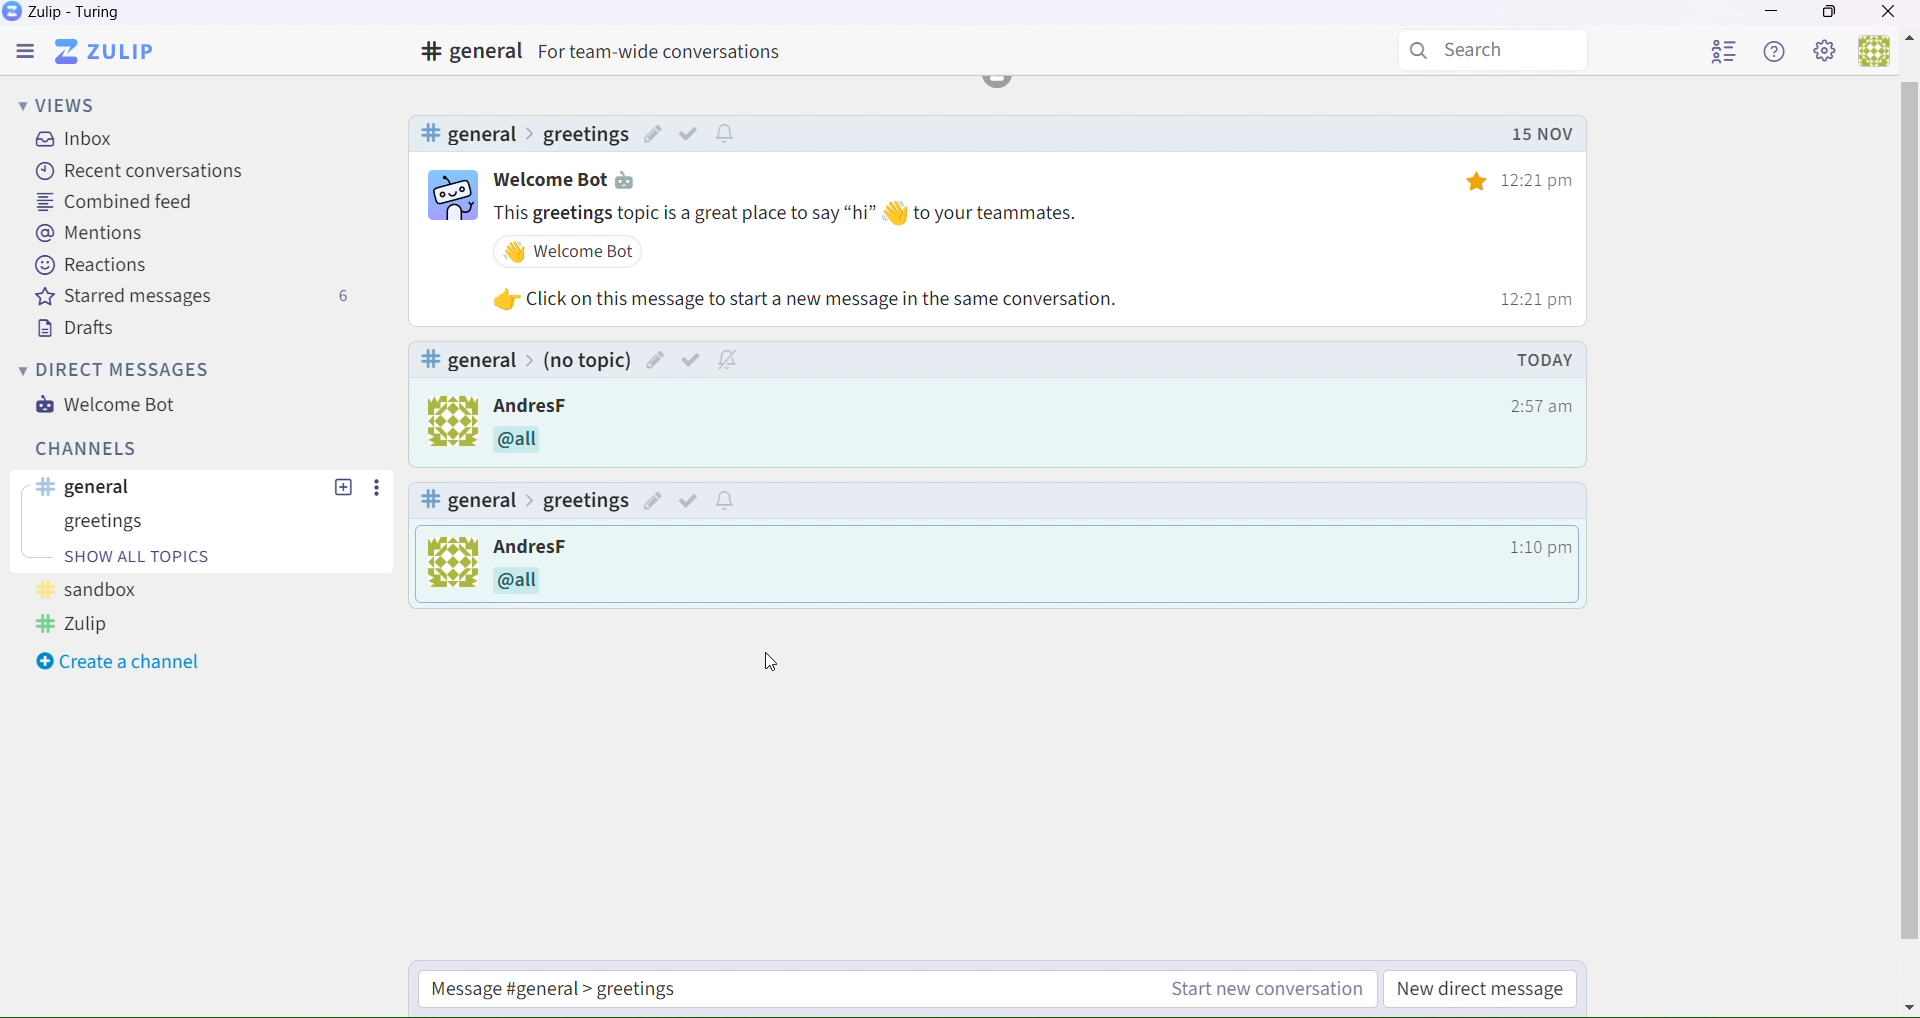 Image resolution: width=1920 pixels, height=1018 pixels. I want to click on General, so click(100, 487).